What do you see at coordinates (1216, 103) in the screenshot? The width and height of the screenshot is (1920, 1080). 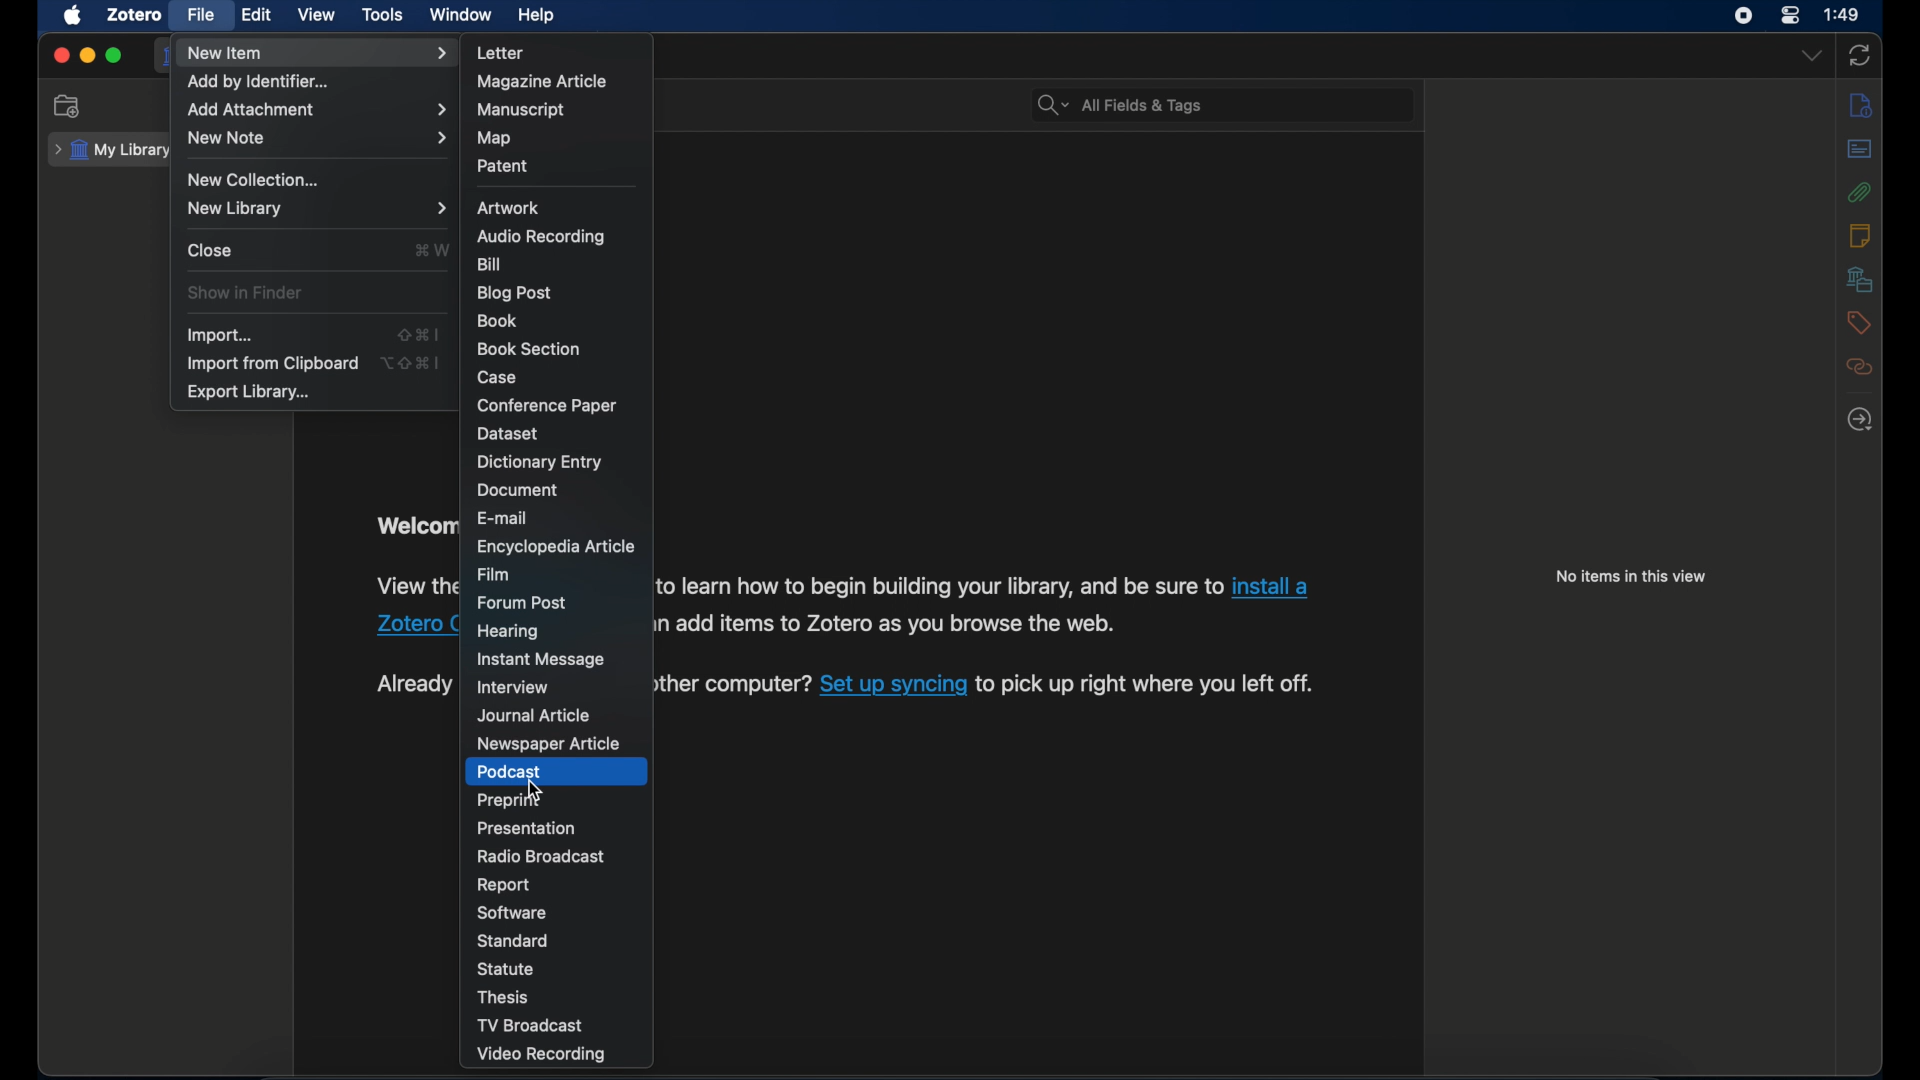 I see `All Fields & Tags` at bounding box center [1216, 103].